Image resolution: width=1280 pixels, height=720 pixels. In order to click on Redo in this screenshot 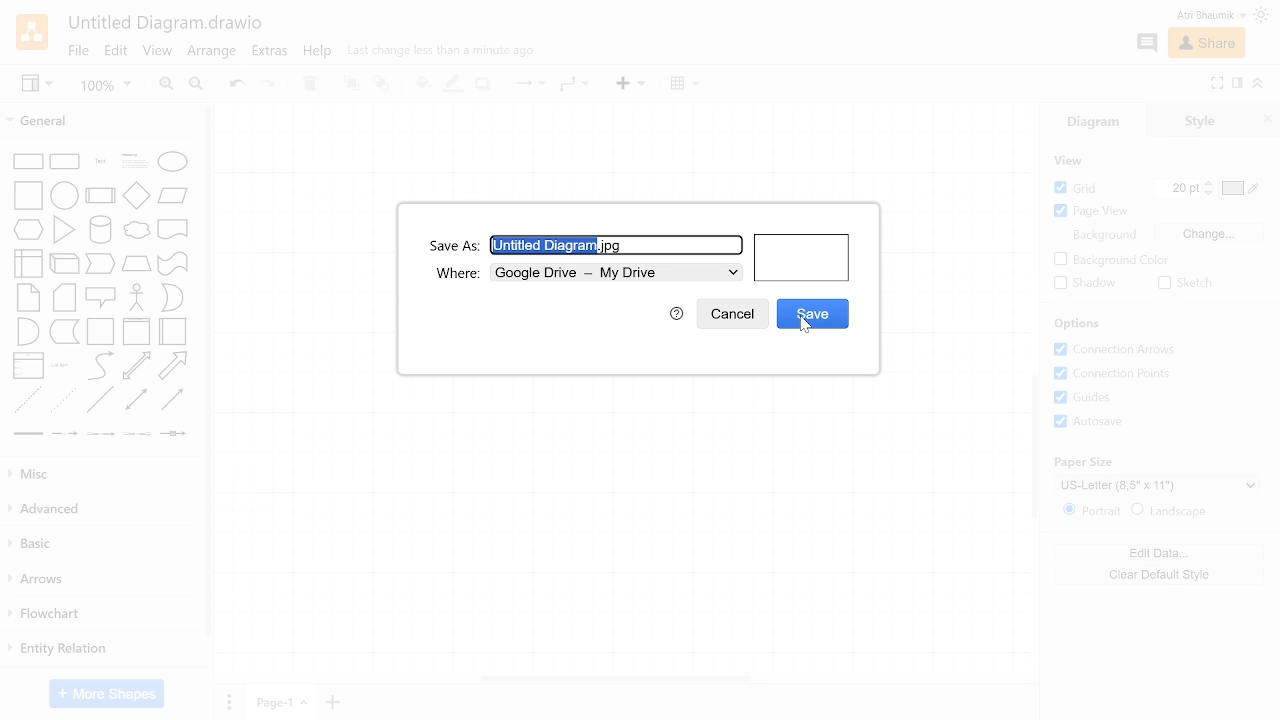, I will do `click(268, 85)`.